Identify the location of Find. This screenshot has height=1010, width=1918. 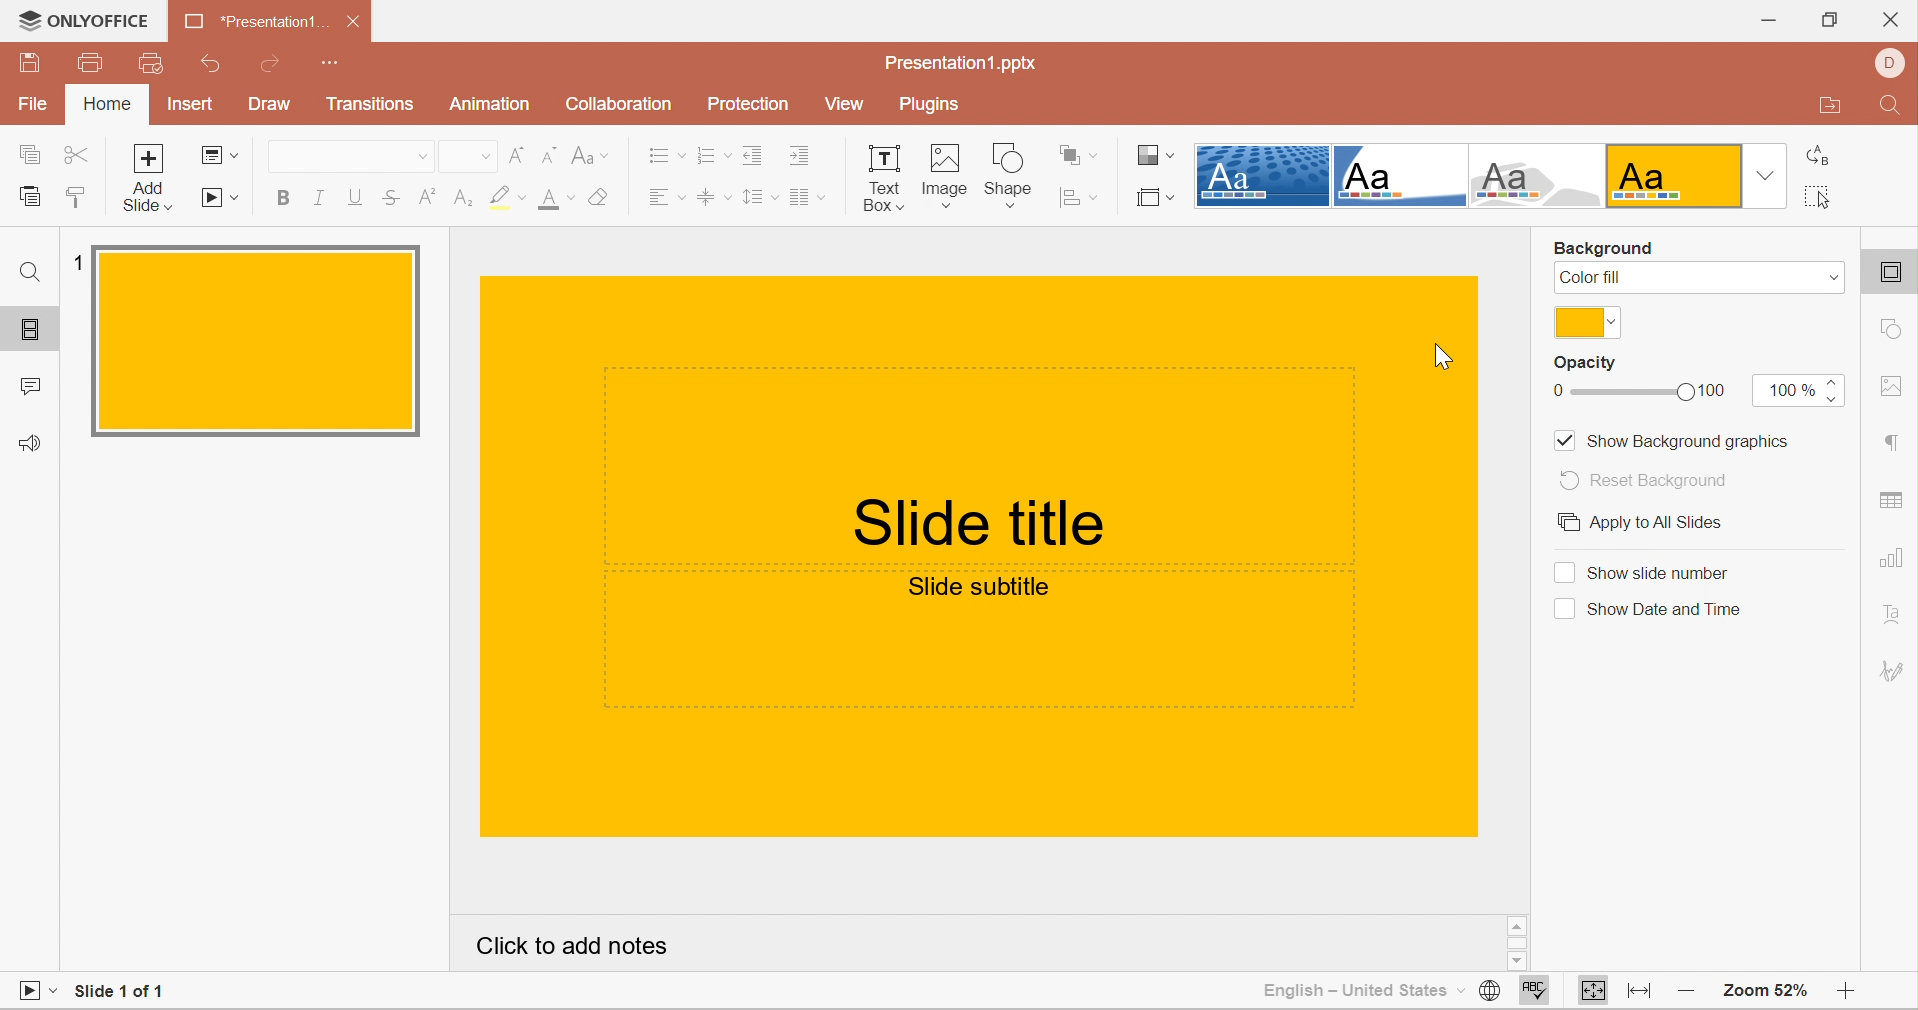
(31, 273).